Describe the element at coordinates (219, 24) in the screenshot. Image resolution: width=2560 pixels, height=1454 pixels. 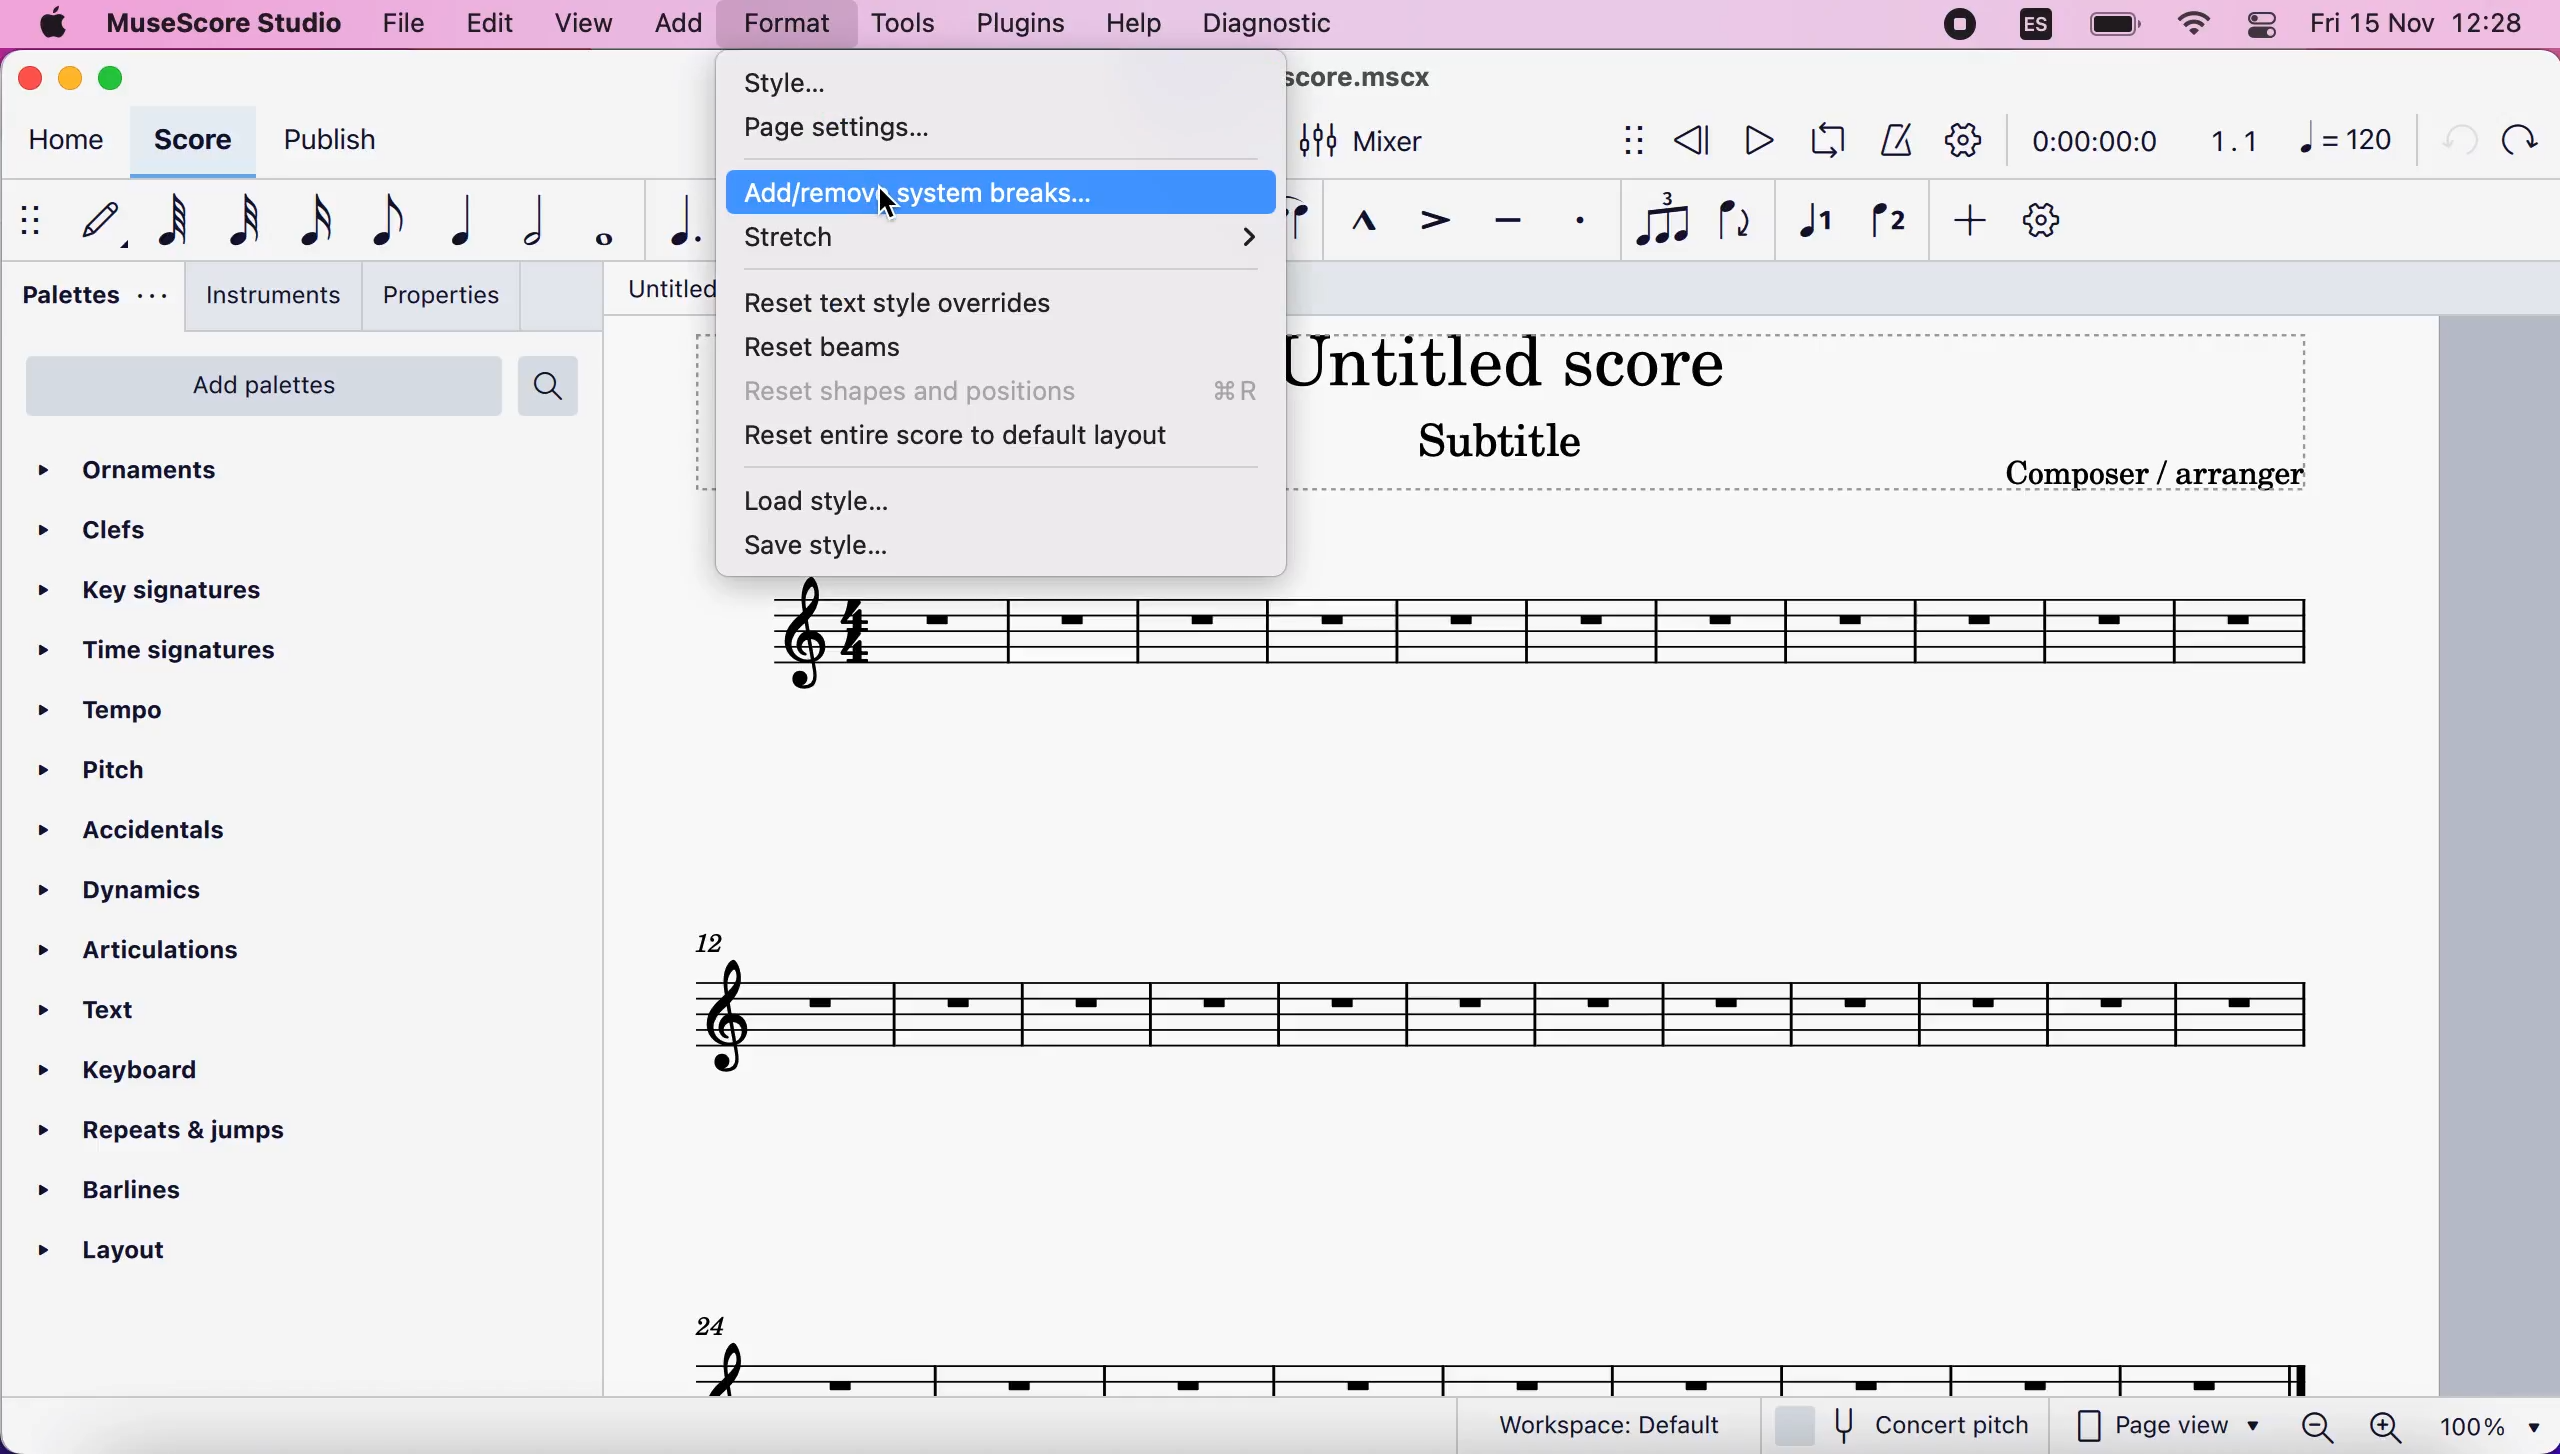
I see `musescore studio` at that location.